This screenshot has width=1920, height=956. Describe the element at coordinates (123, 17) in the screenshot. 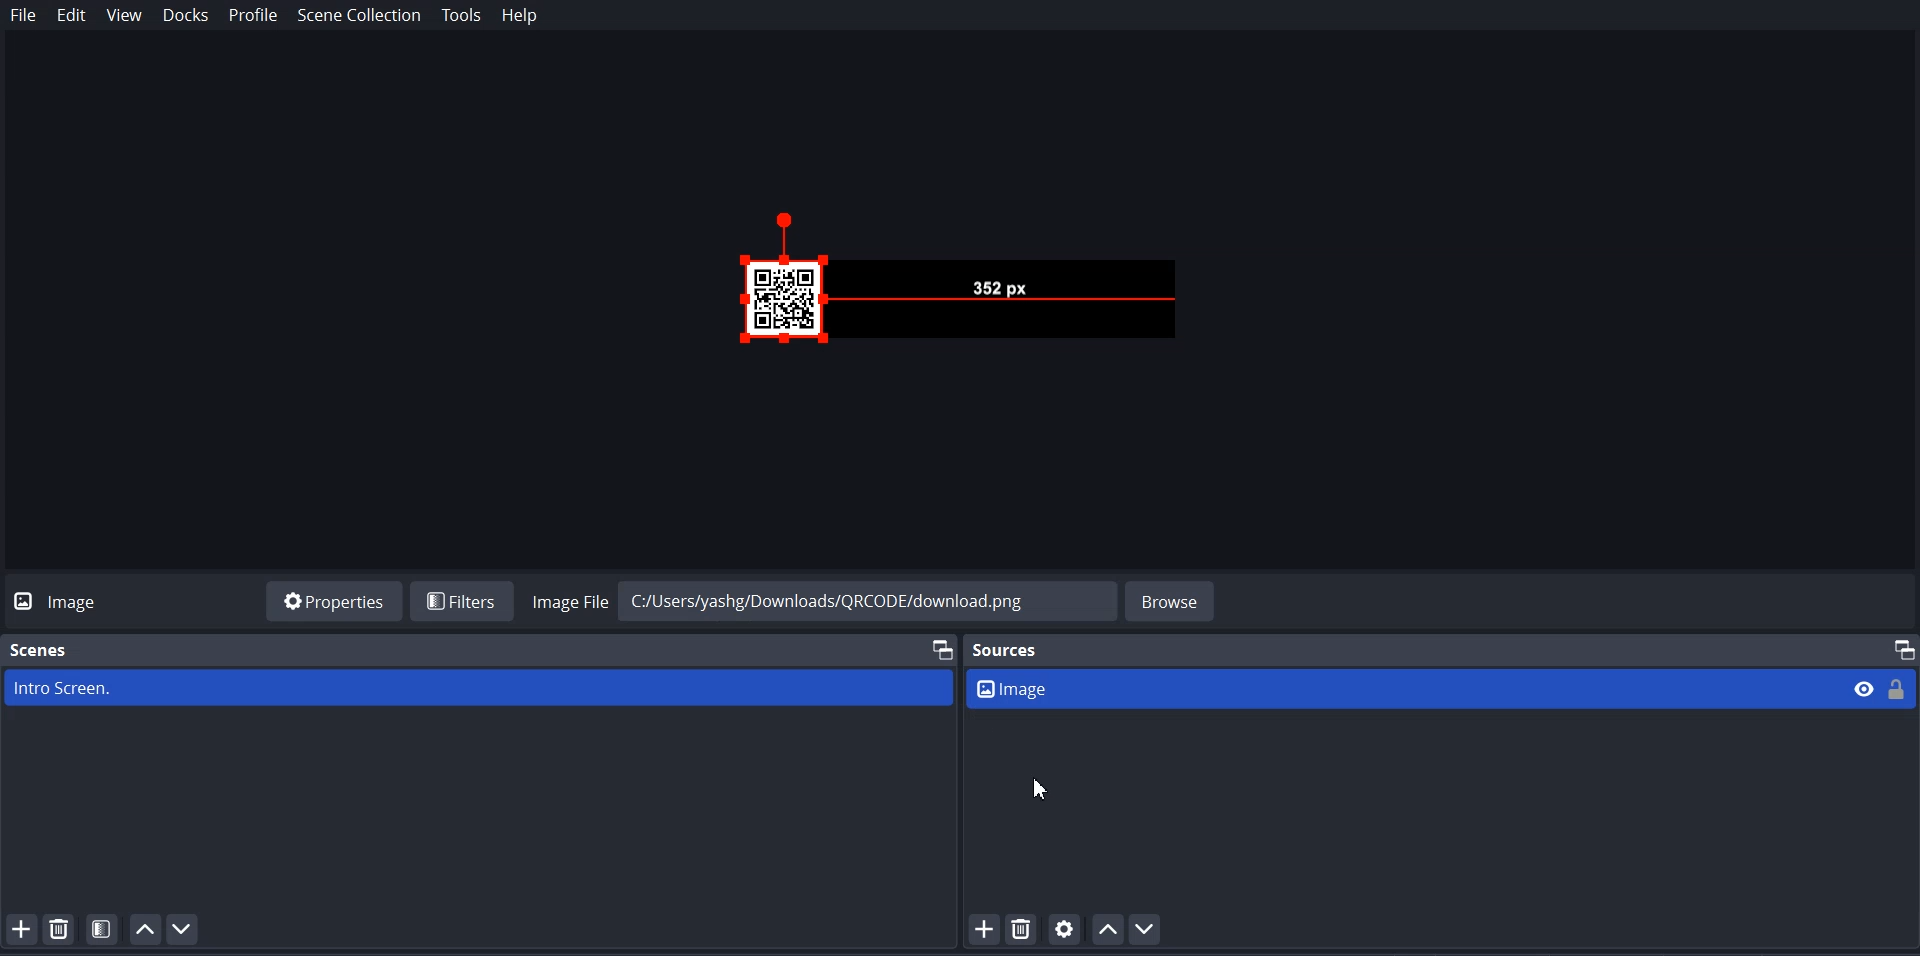

I see `View` at that location.